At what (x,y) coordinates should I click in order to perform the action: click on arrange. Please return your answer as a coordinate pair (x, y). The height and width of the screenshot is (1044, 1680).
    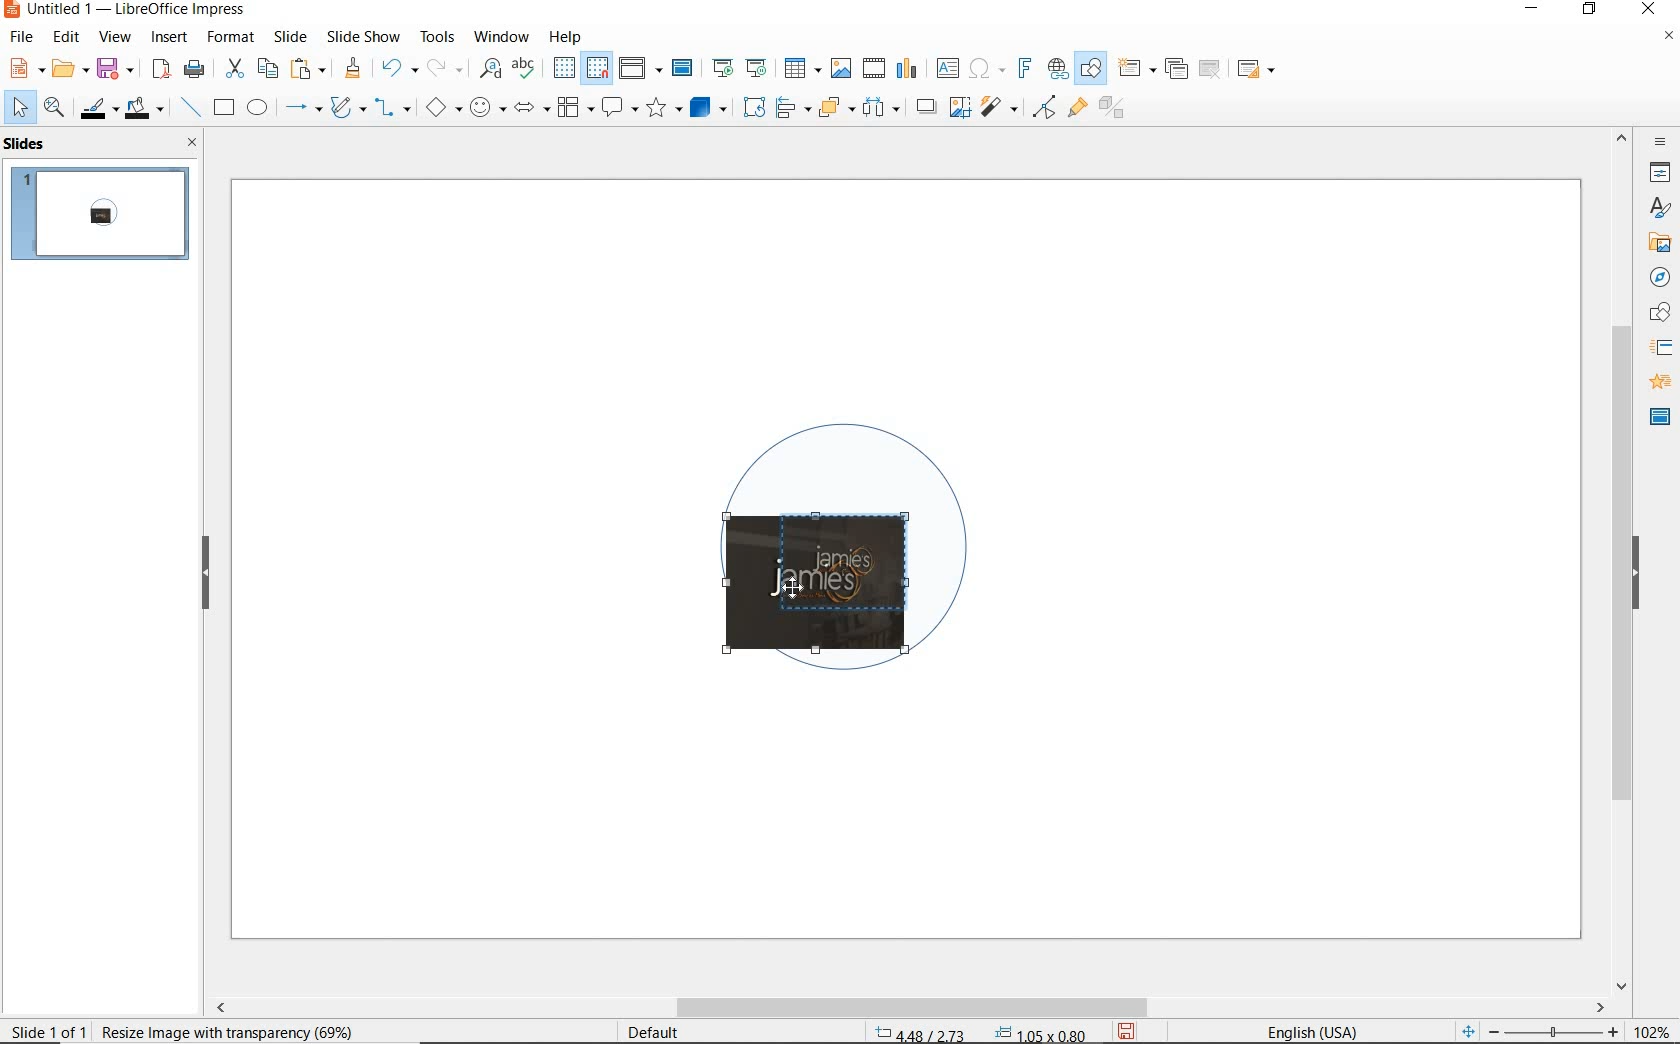
    Looking at the image, I should click on (832, 106).